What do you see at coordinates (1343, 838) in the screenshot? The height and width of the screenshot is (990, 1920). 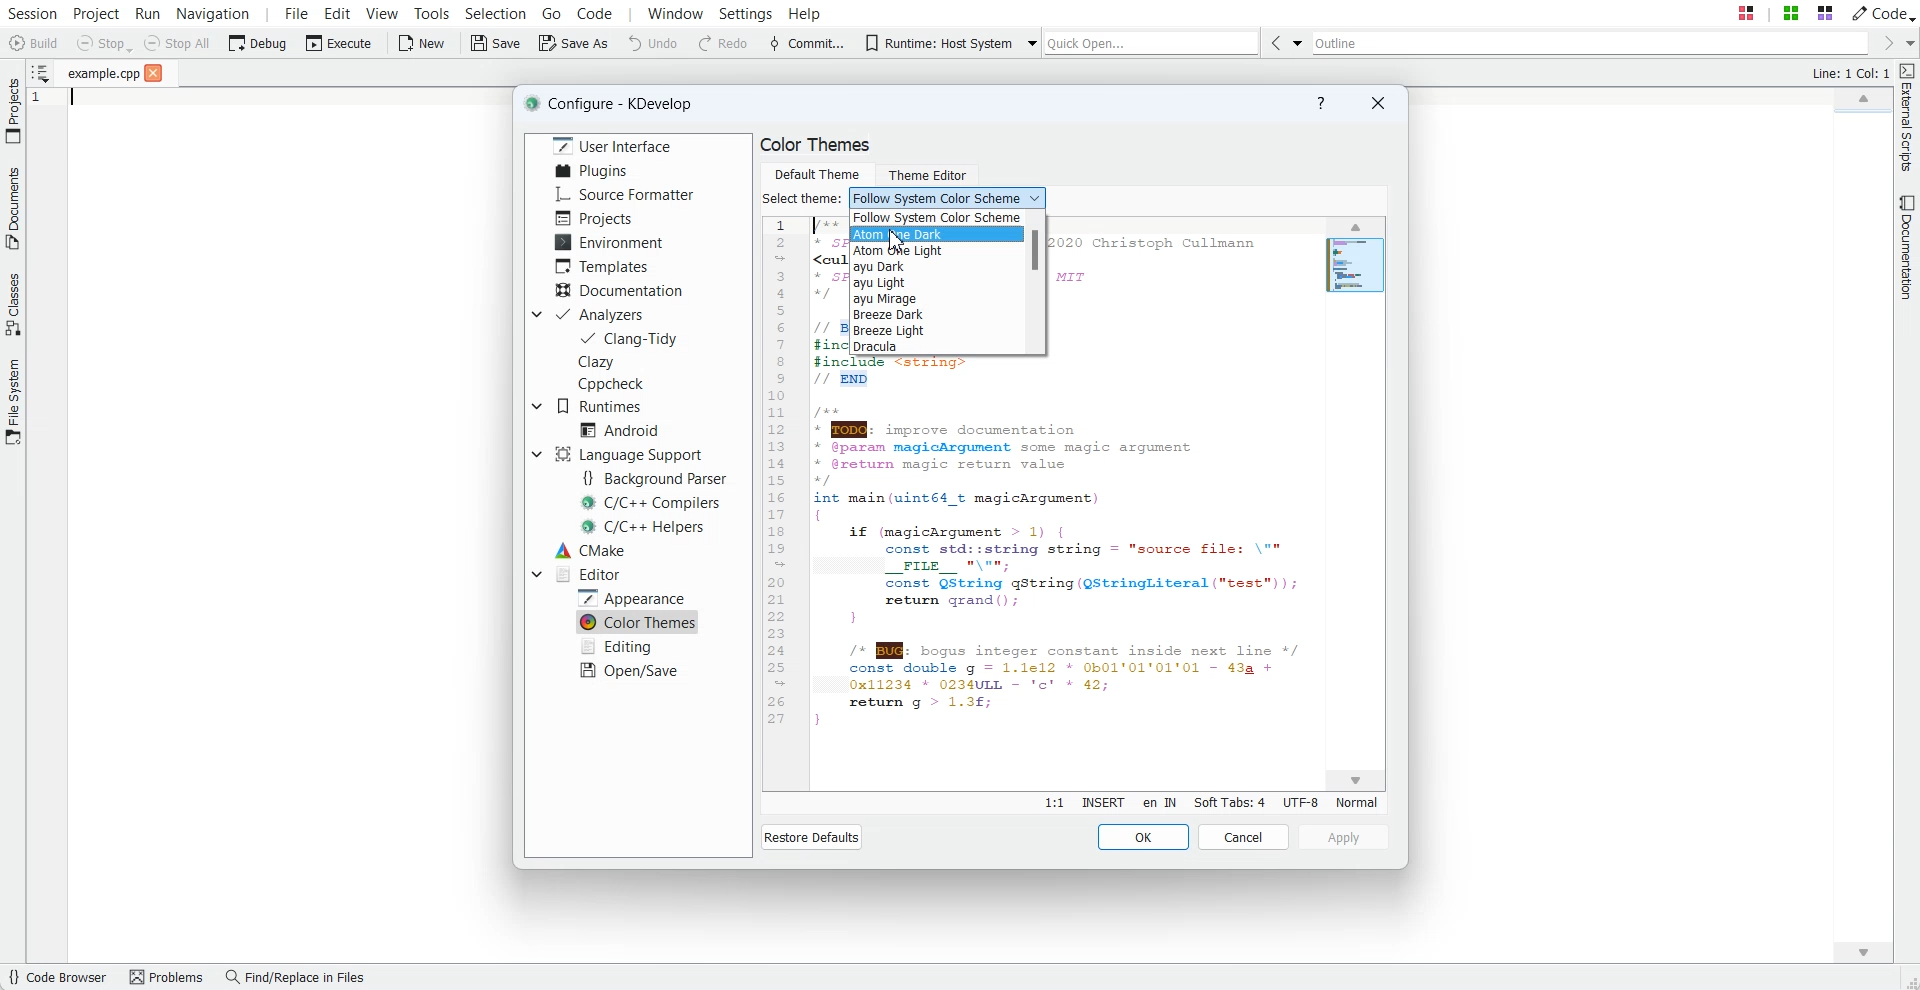 I see `Apply` at bounding box center [1343, 838].